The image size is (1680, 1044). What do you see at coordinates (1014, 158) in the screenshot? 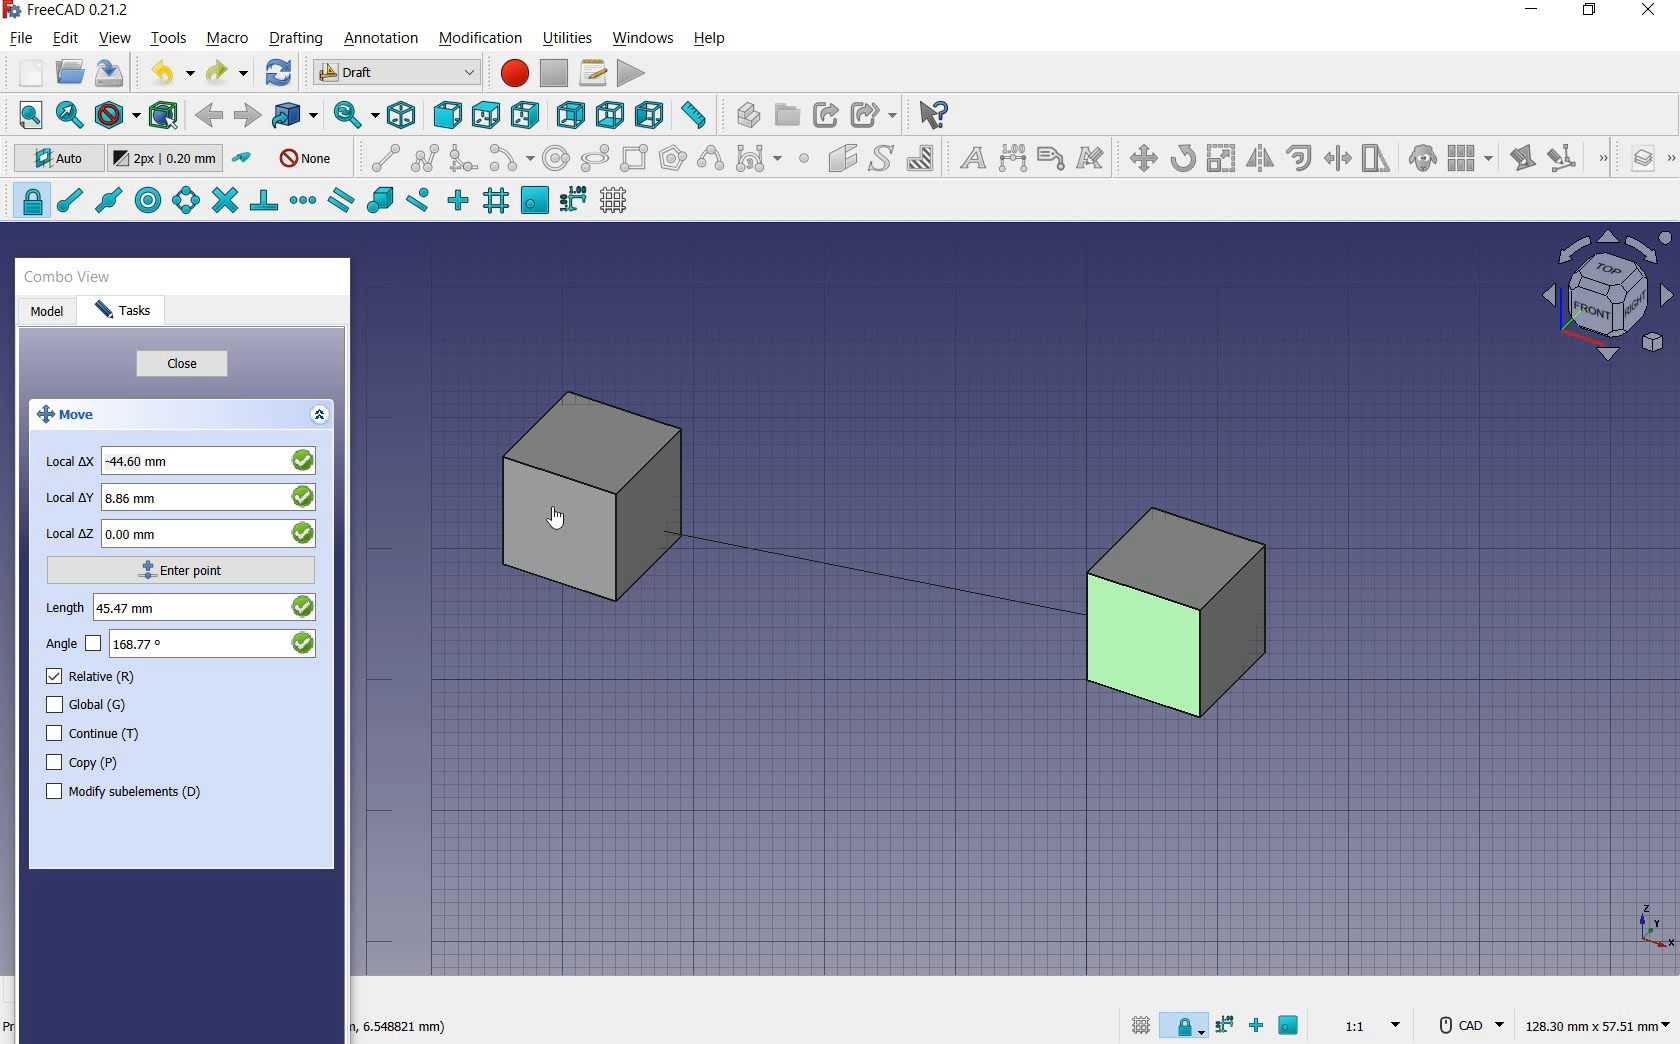
I see `dimension` at bounding box center [1014, 158].